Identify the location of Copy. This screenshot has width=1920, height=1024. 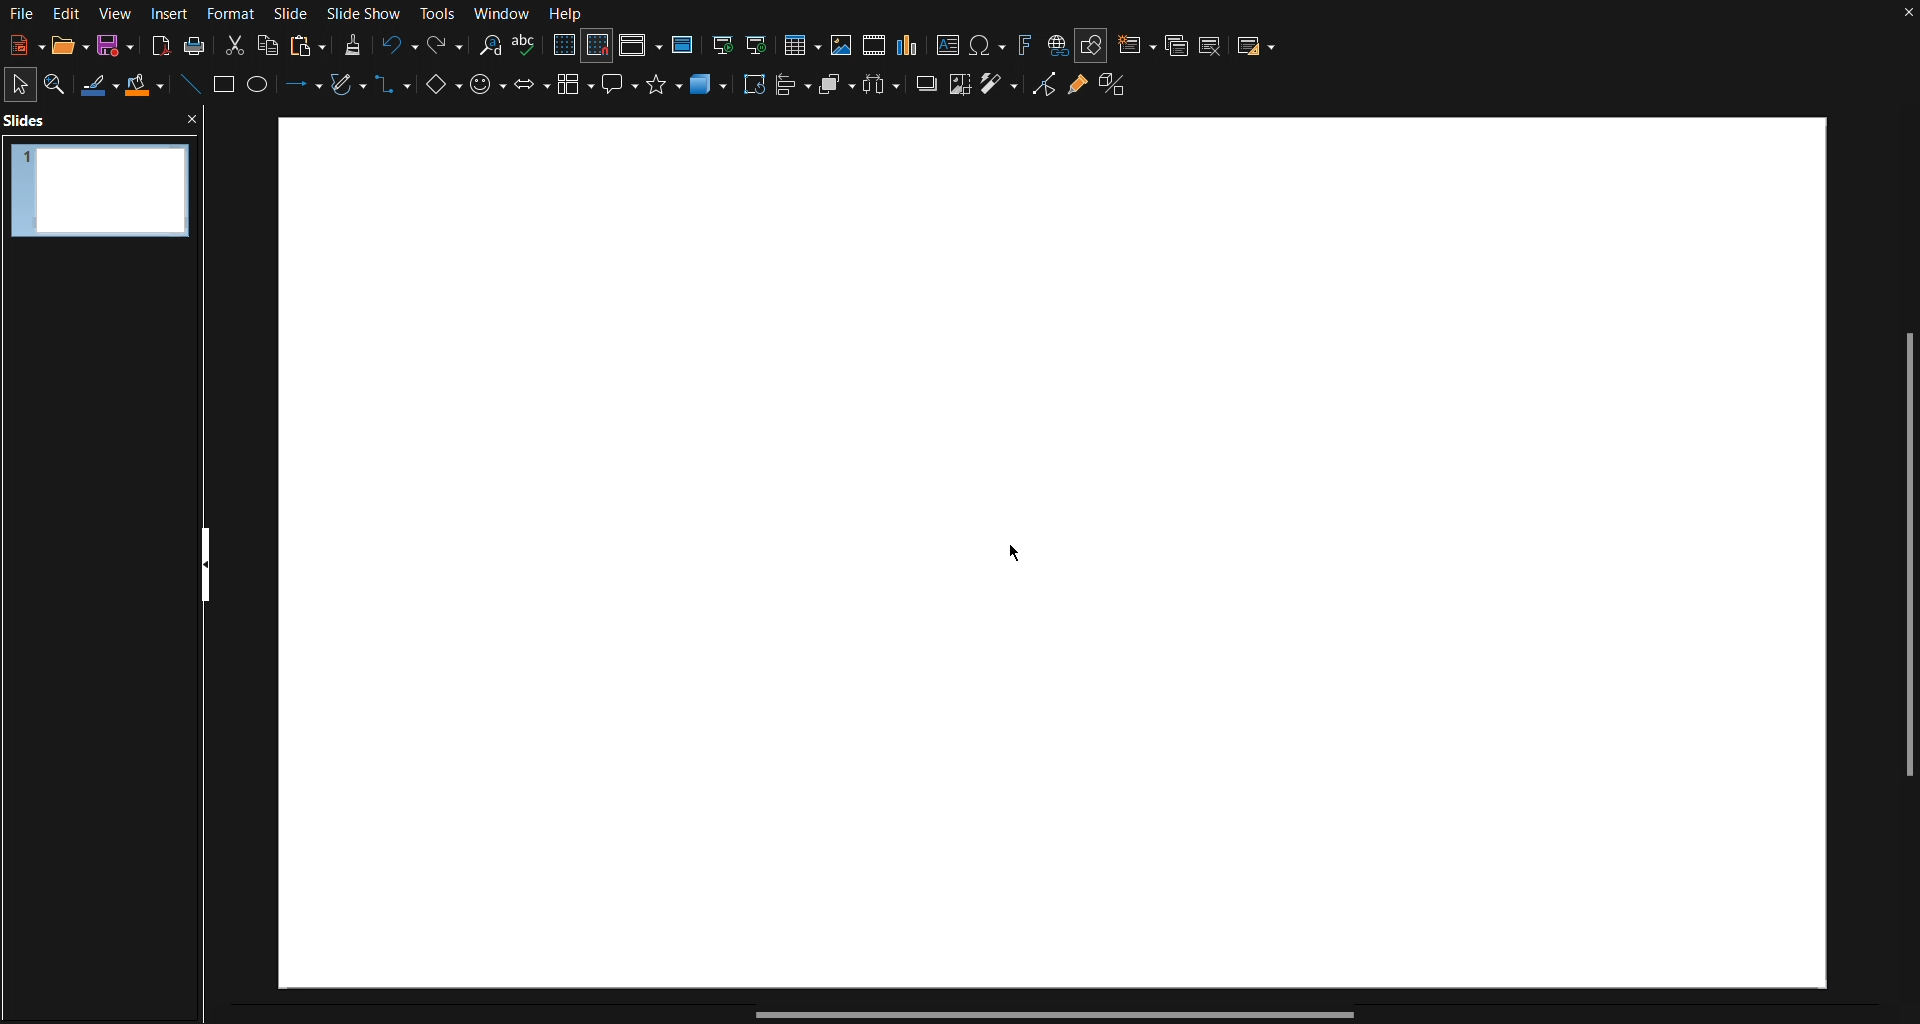
(269, 44).